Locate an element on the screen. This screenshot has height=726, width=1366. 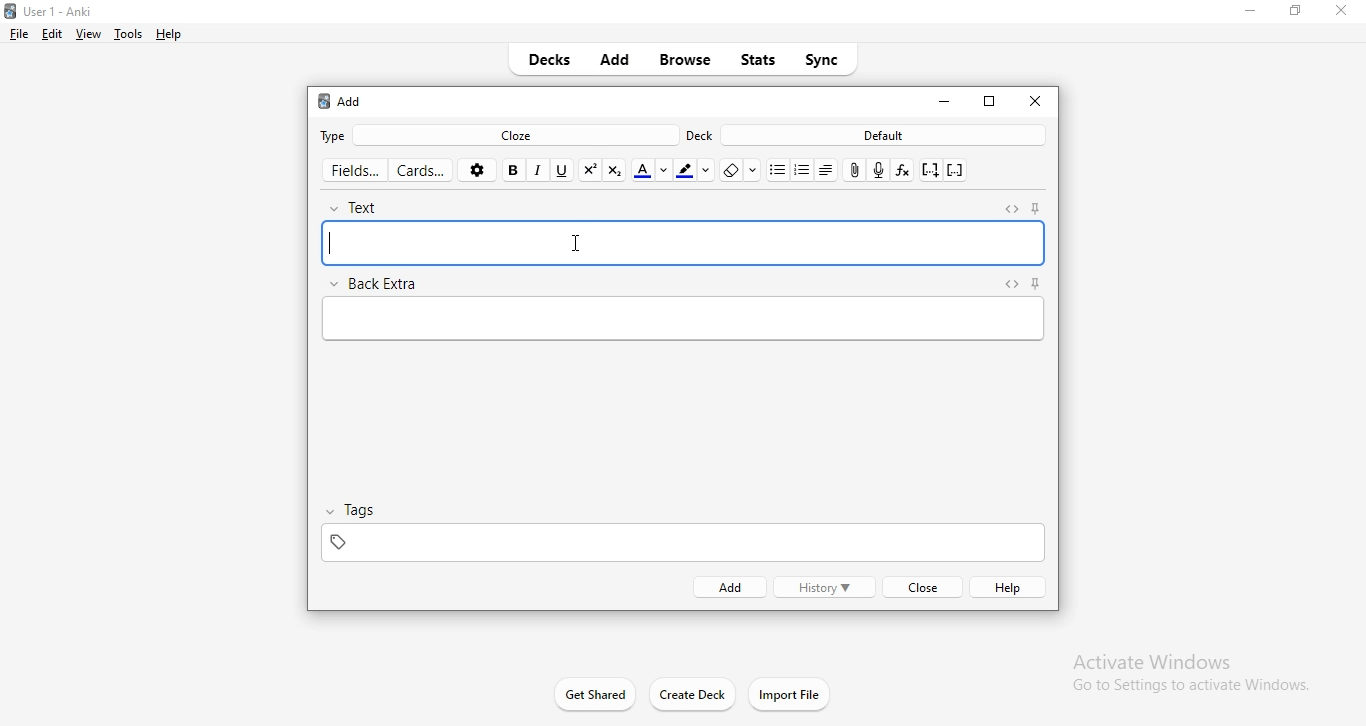
tags is located at coordinates (359, 509).